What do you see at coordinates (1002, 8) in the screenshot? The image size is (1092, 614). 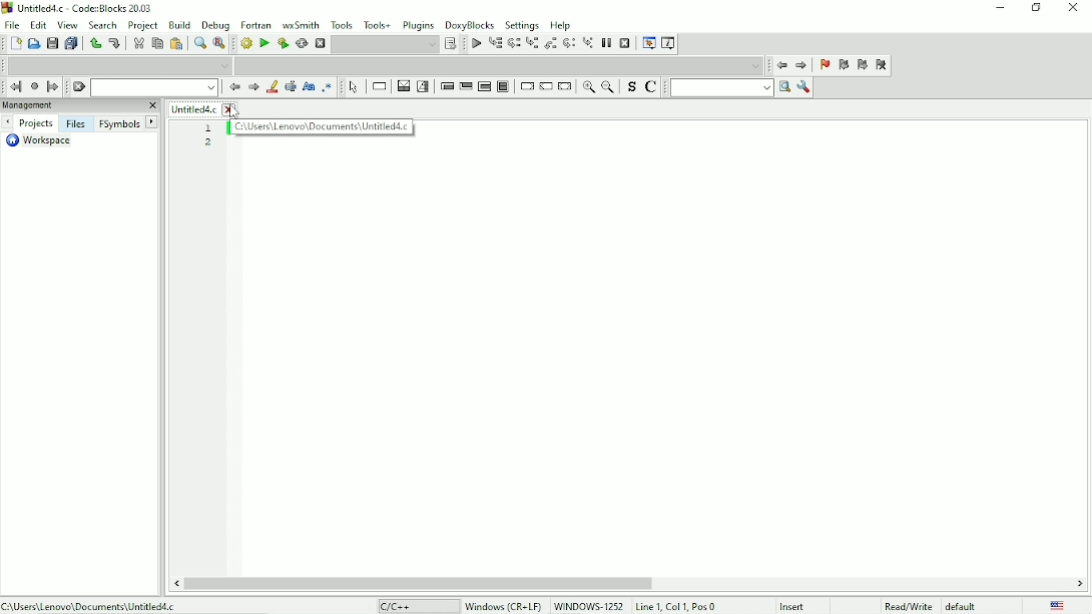 I see `Minimize` at bounding box center [1002, 8].